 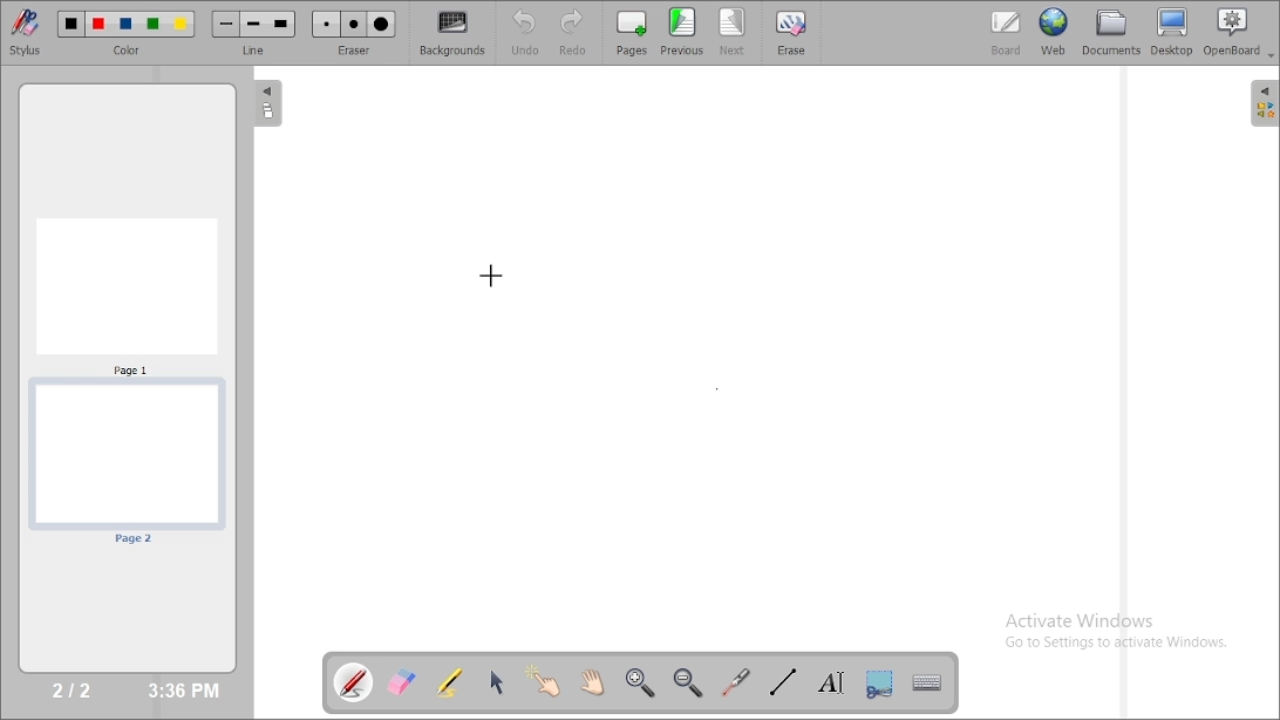 I want to click on redo, so click(x=578, y=32).